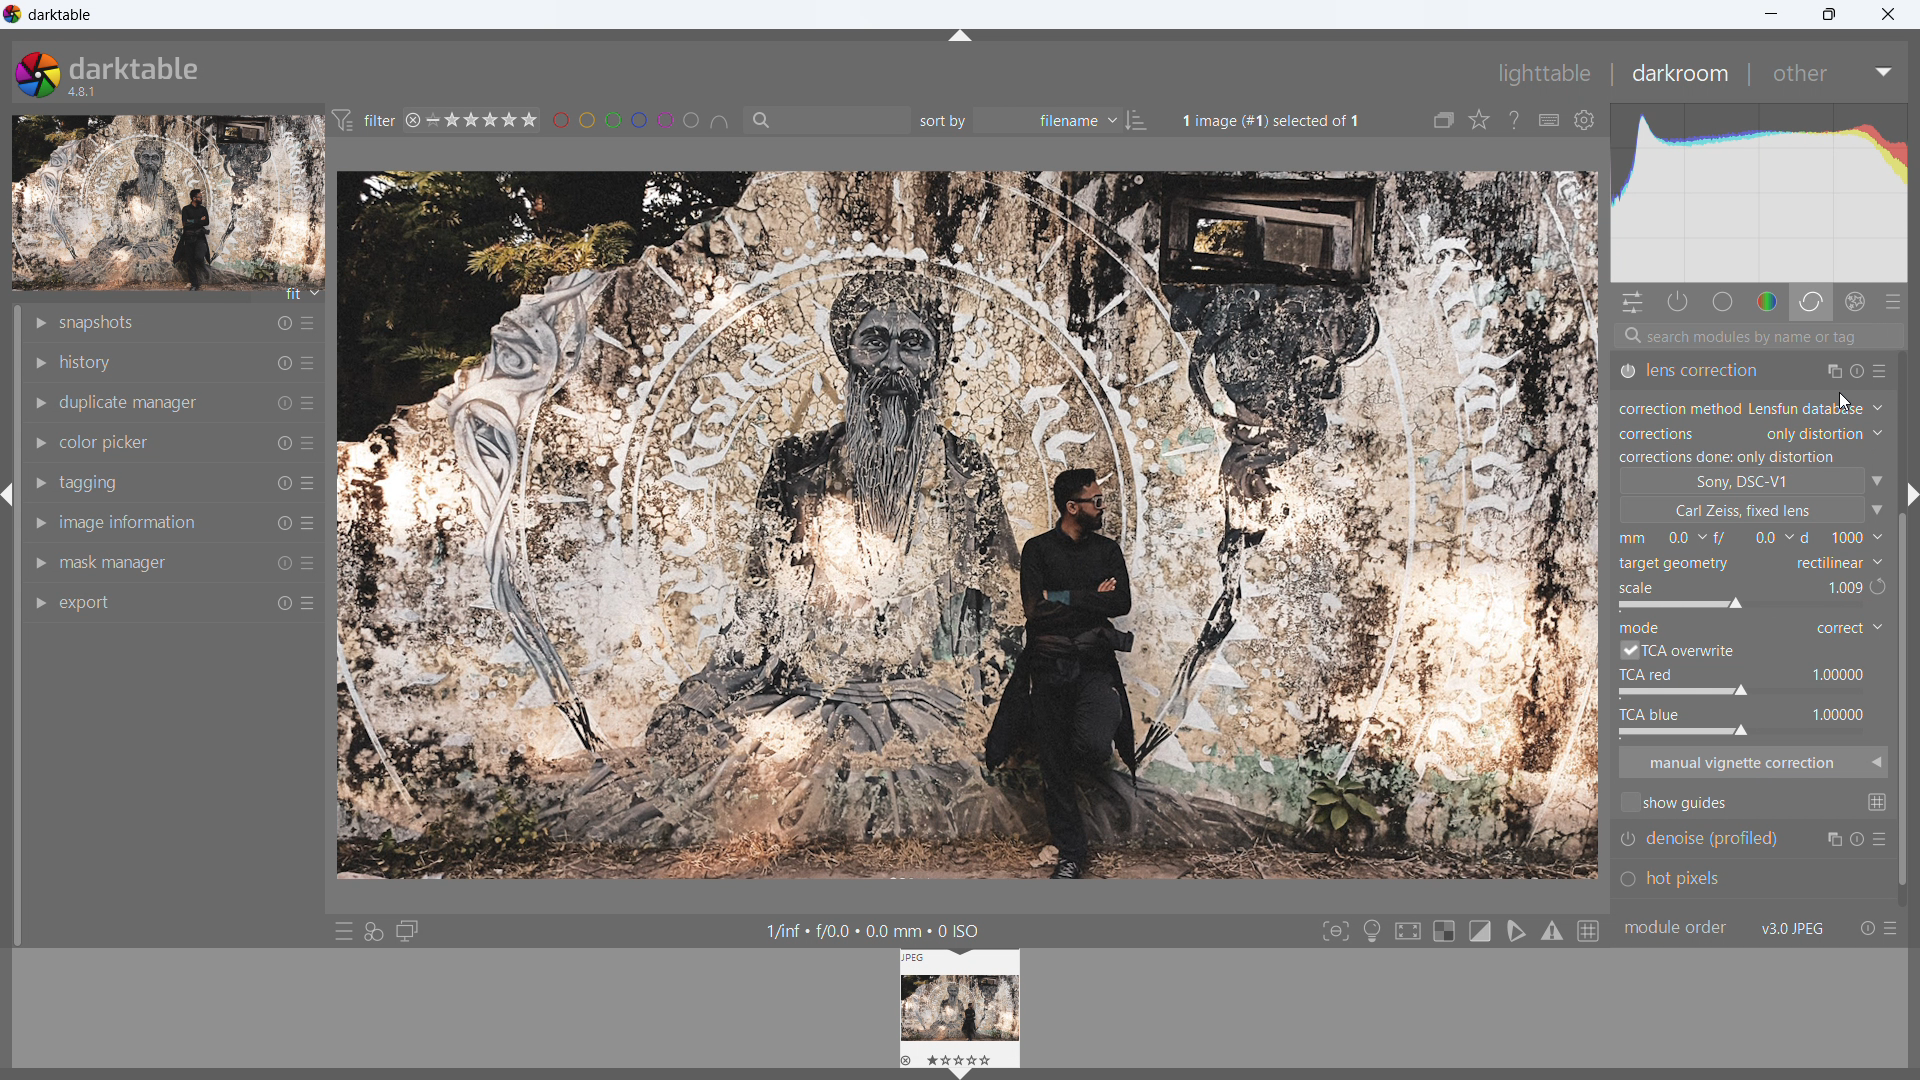 This screenshot has height=1080, width=1920. Describe the element at coordinates (301, 299) in the screenshot. I see `fit` at that location.